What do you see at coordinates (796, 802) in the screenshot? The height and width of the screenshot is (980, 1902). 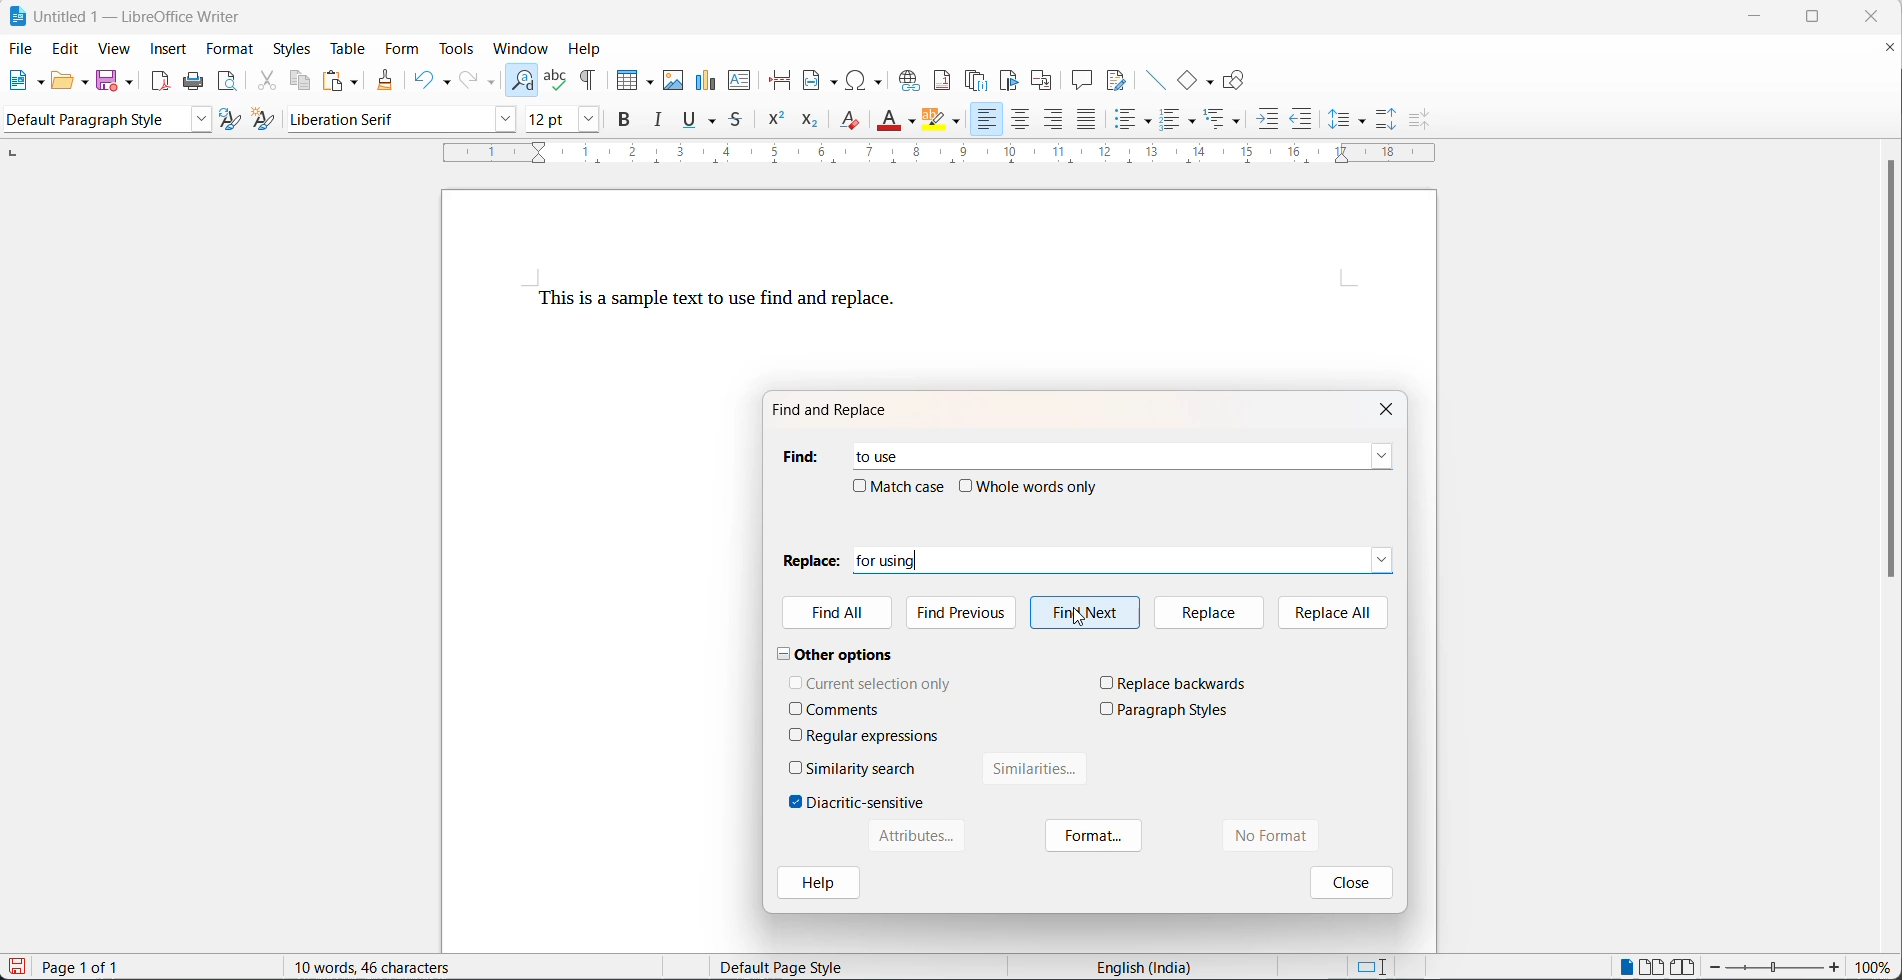 I see `checkbox` at bounding box center [796, 802].